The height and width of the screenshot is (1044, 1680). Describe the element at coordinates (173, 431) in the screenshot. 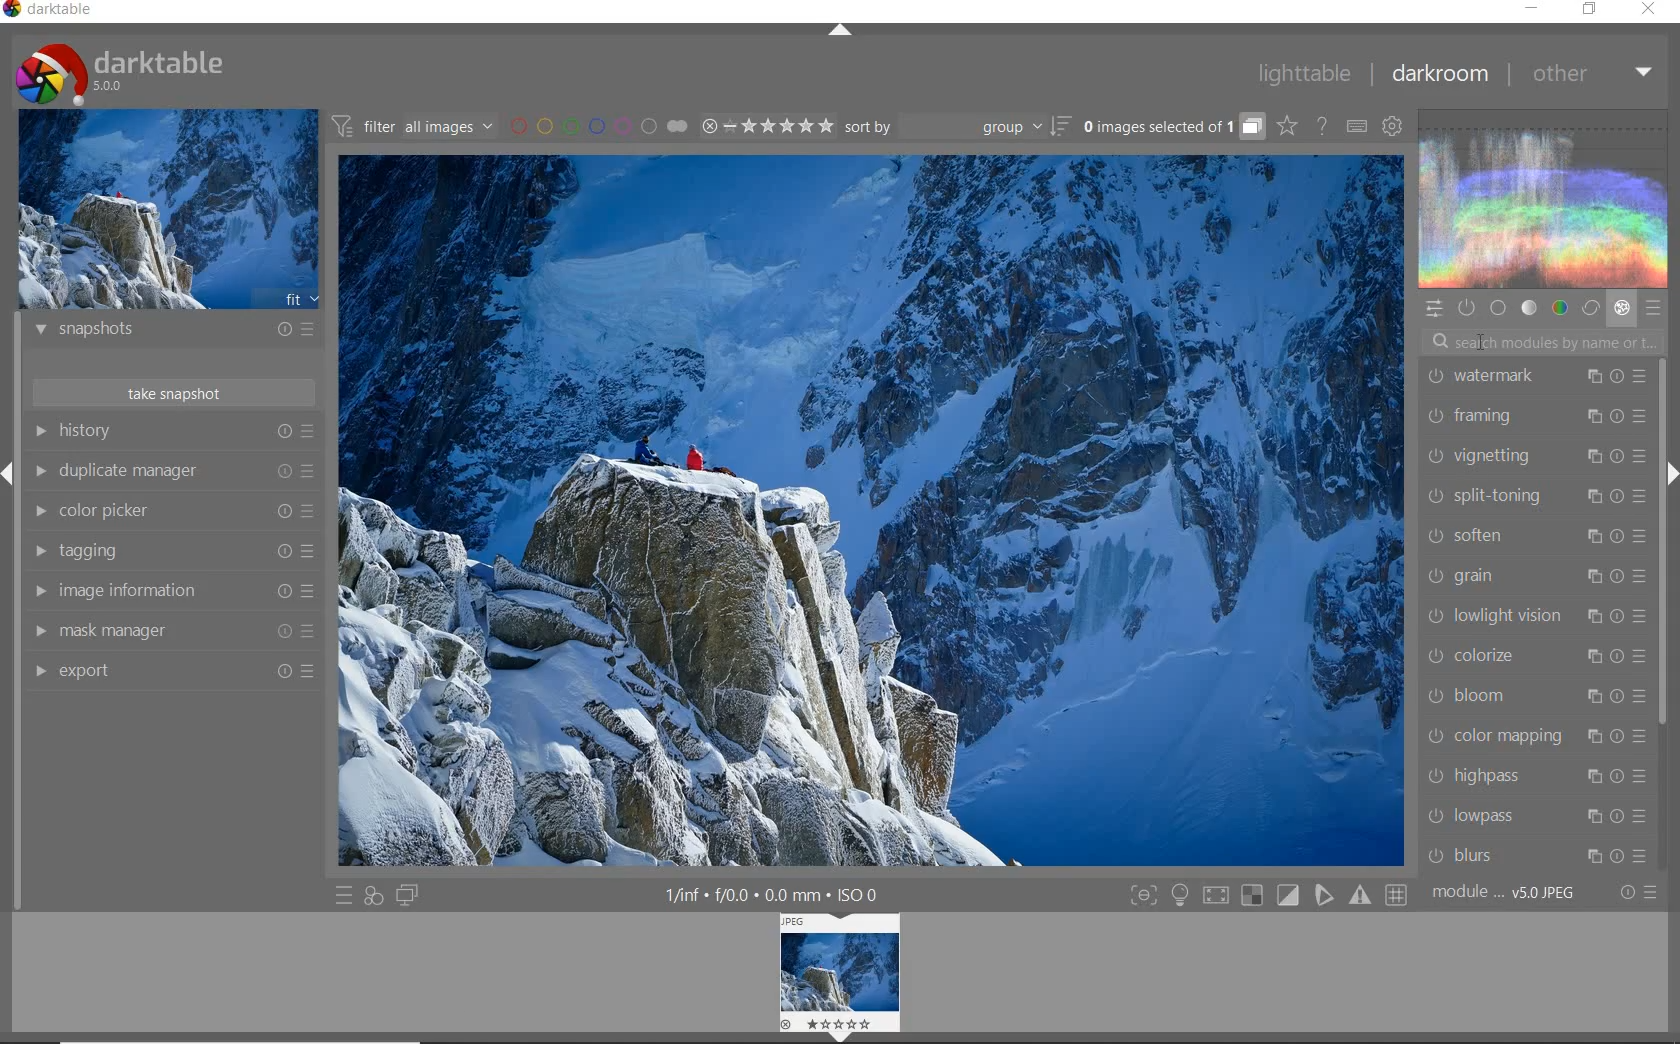

I see `history` at that location.